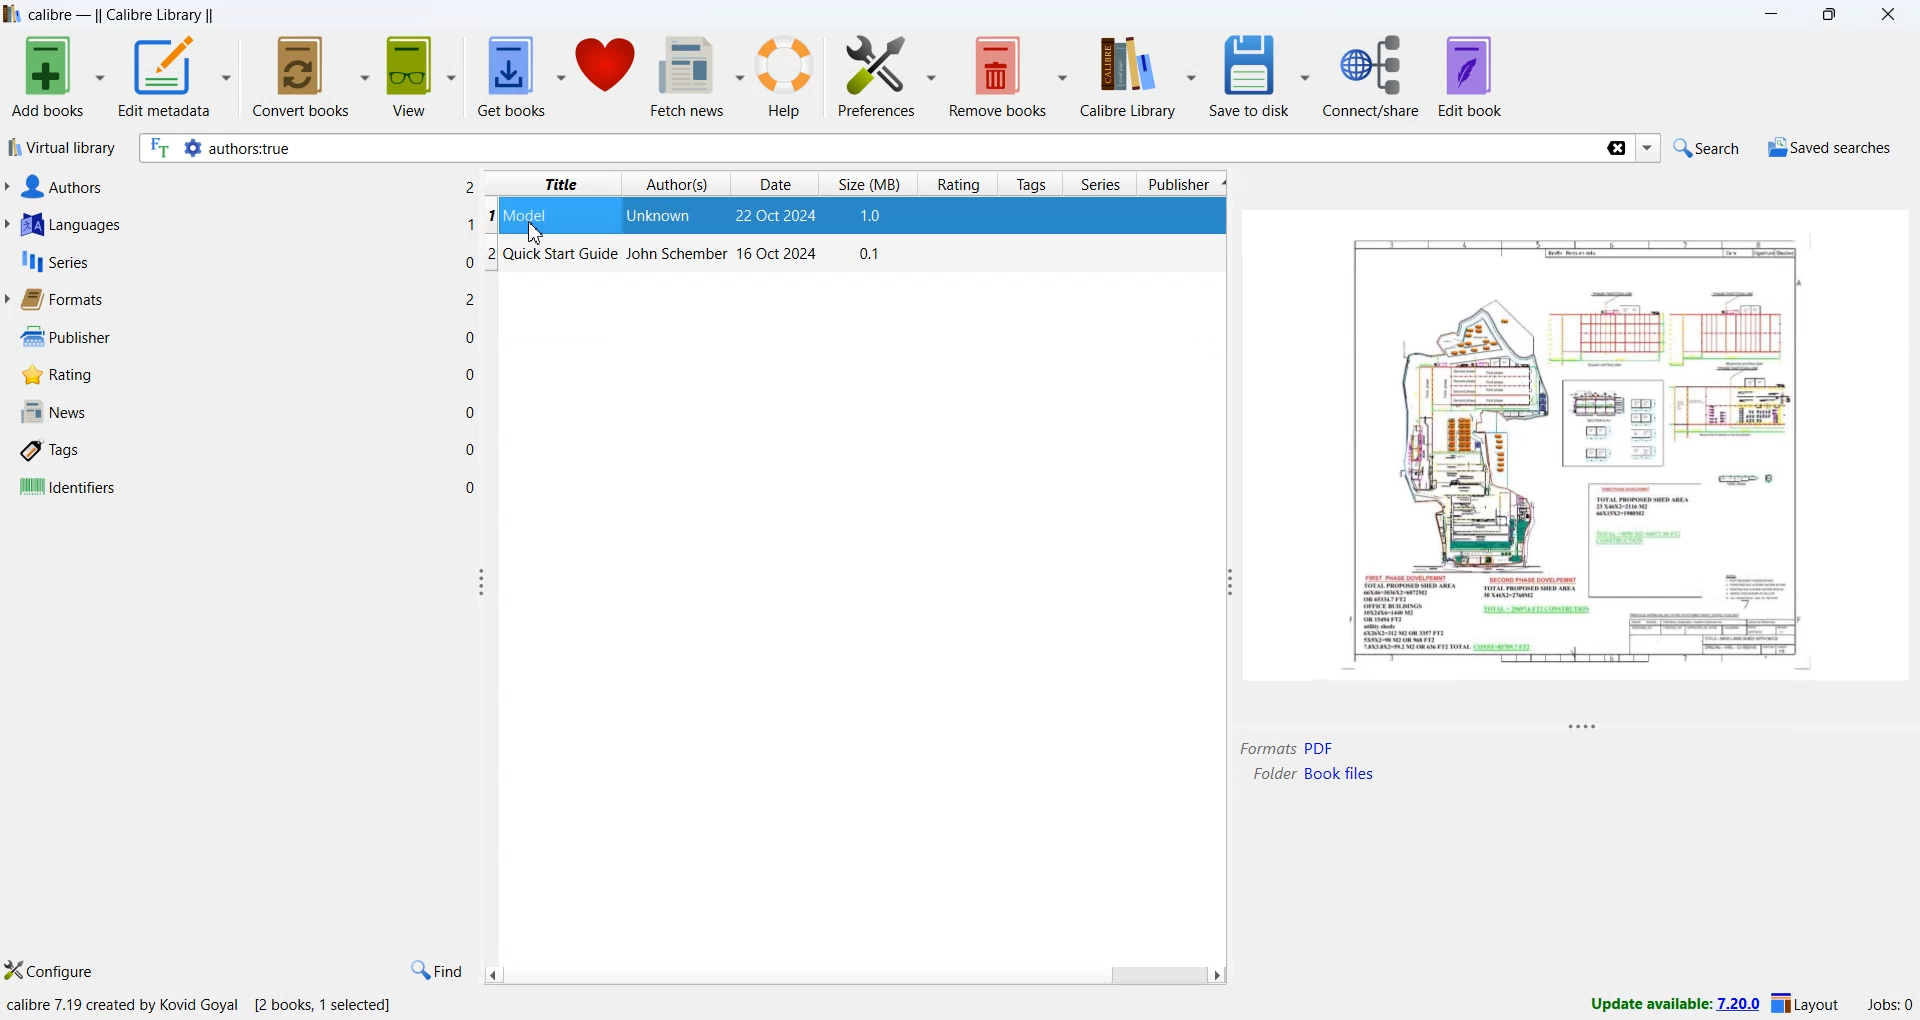 Image resolution: width=1920 pixels, height=1020 pixels. Describe the element at coordinates (871, 182) in the screenshot. I see `size` at that location.